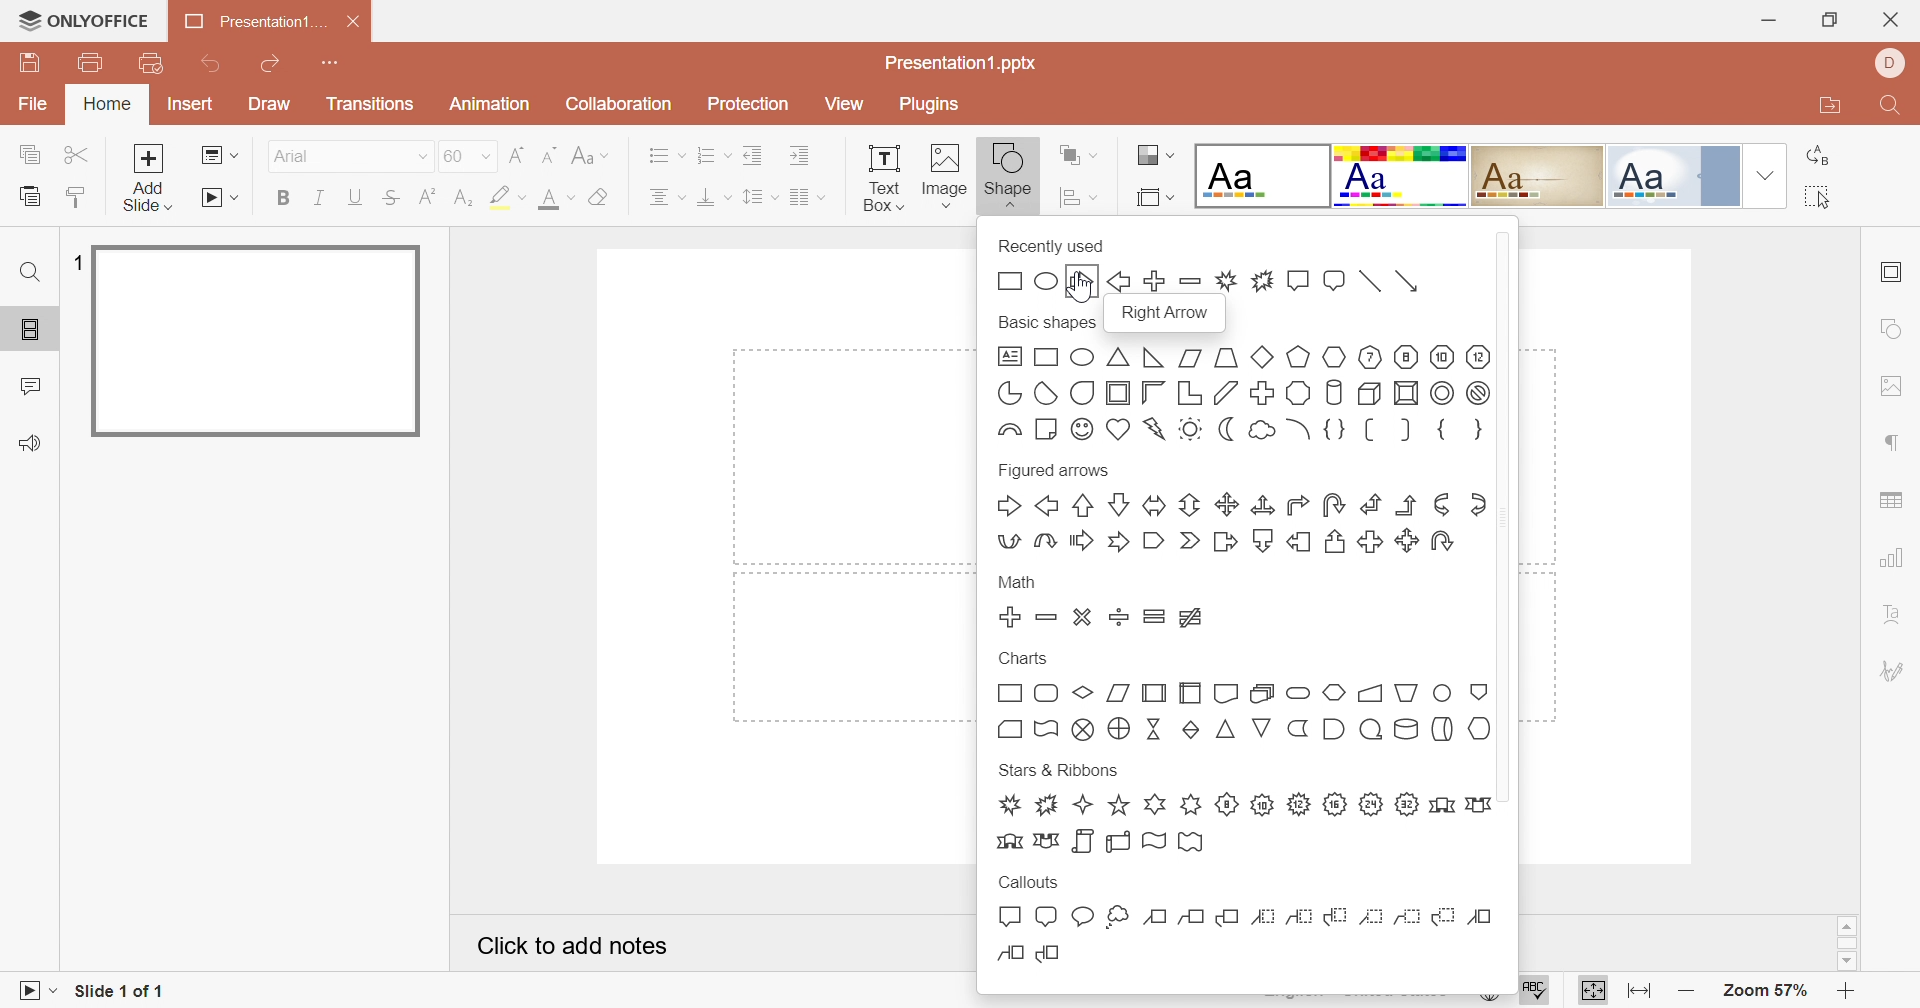 The image size is (1920, 1008). Describe the element at coordinates (1531, 990) in the screenshot. I see `Spell checking` at that location.